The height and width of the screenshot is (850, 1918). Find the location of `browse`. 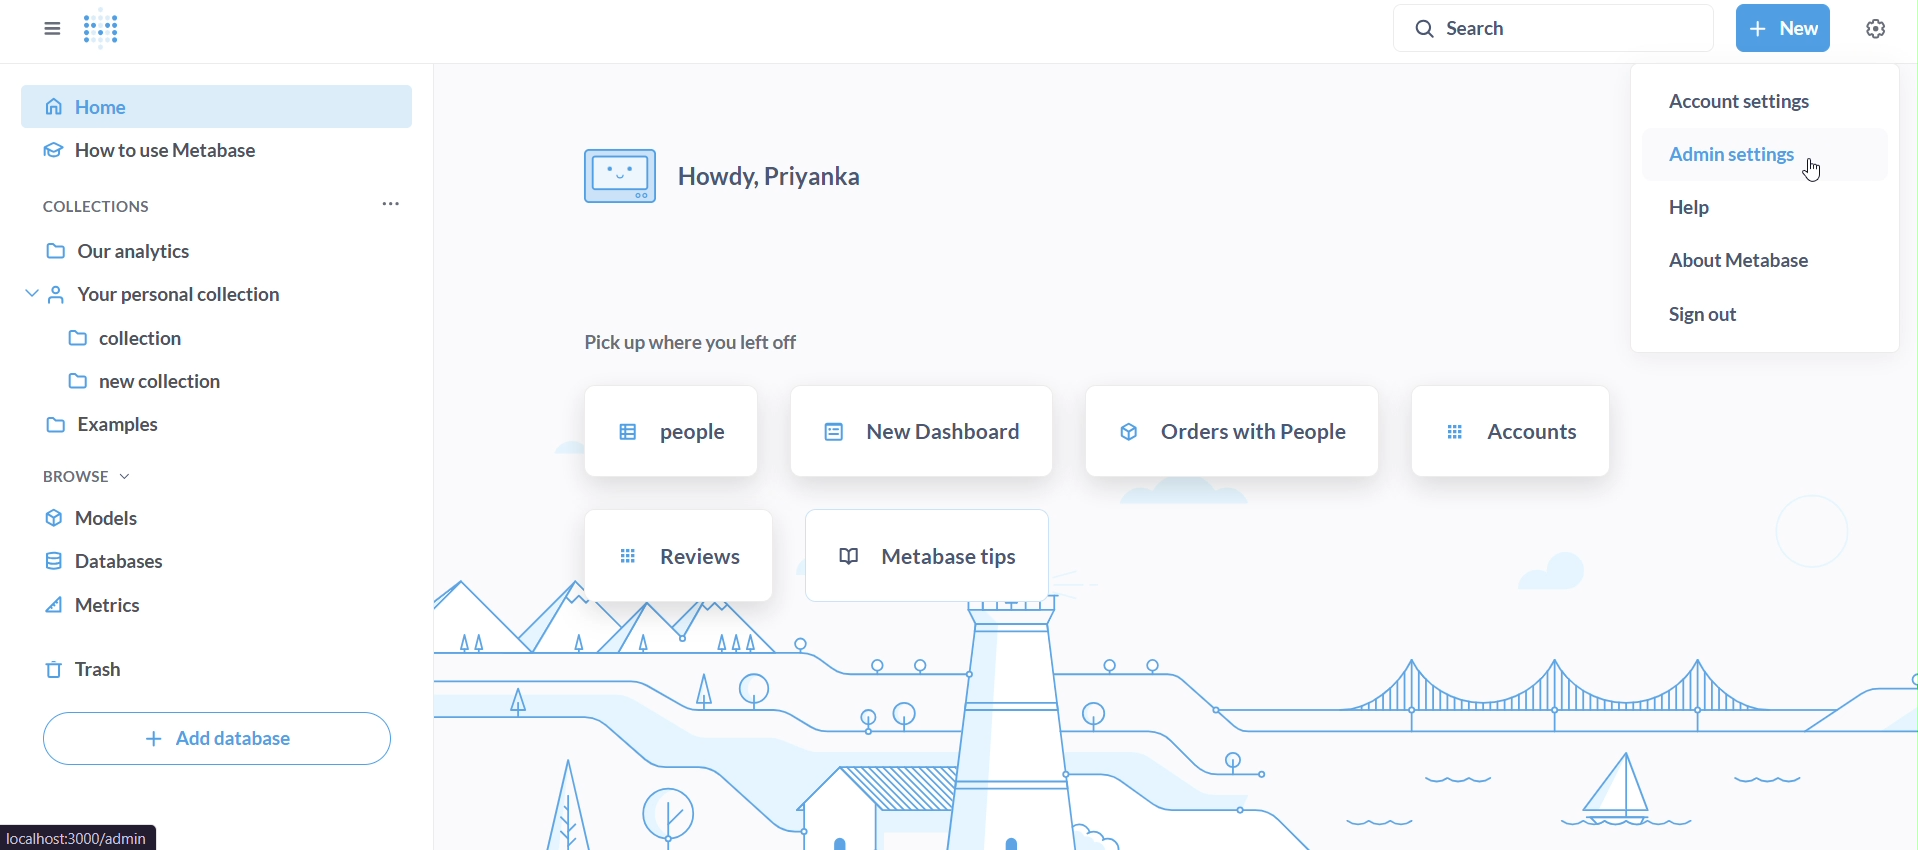

browse is located at coordinates (82, 477).